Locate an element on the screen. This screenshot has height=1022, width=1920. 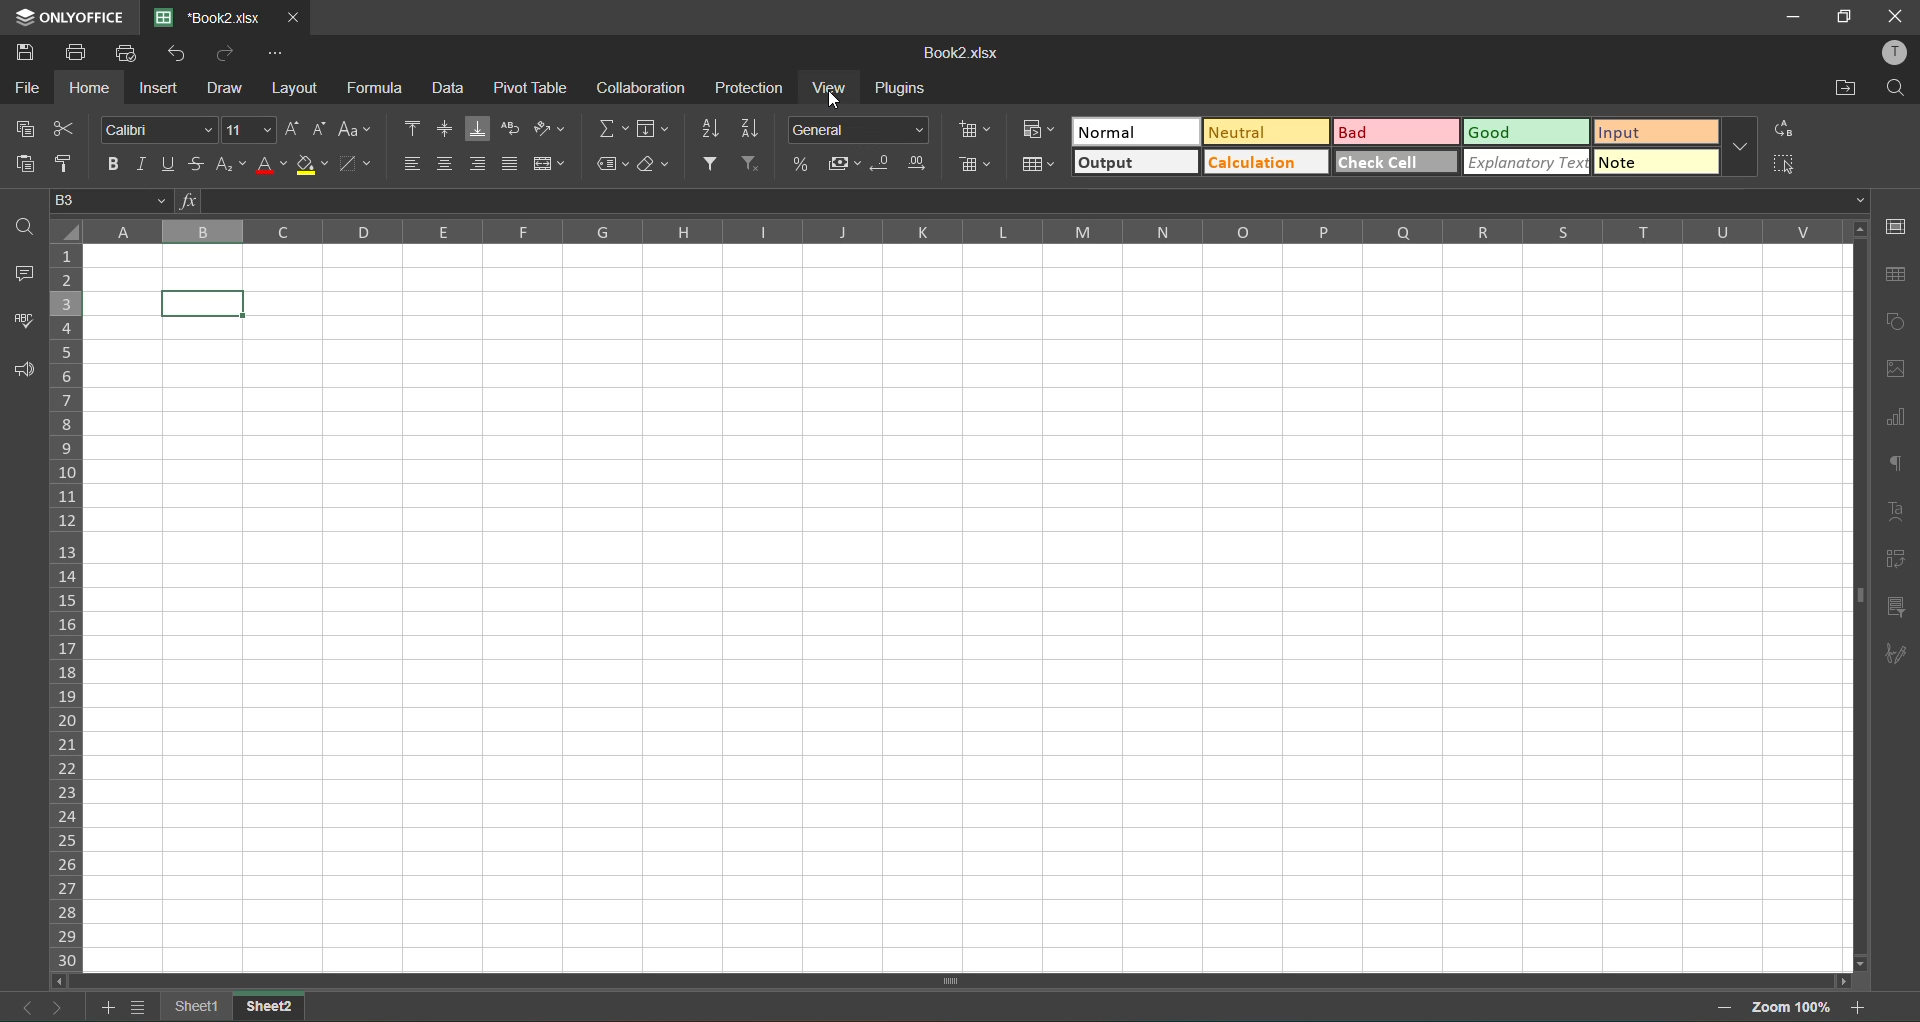
table is located at coordinates (1900, 274).